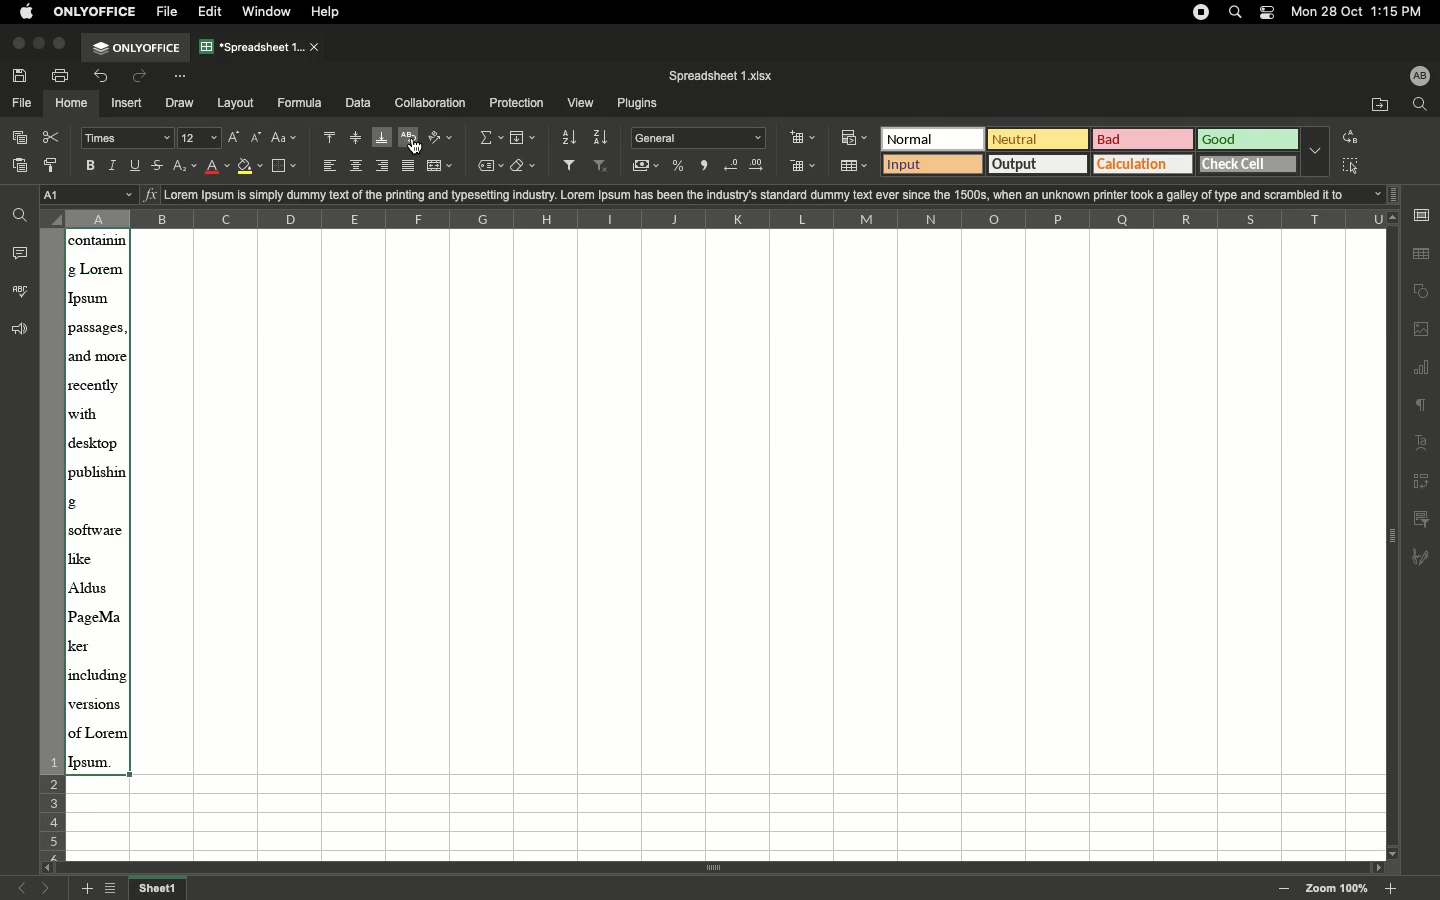  What do you see at coordinates (1202, 13) in the screenshot?
I see `Recording` at bounding box center [1202, 13].